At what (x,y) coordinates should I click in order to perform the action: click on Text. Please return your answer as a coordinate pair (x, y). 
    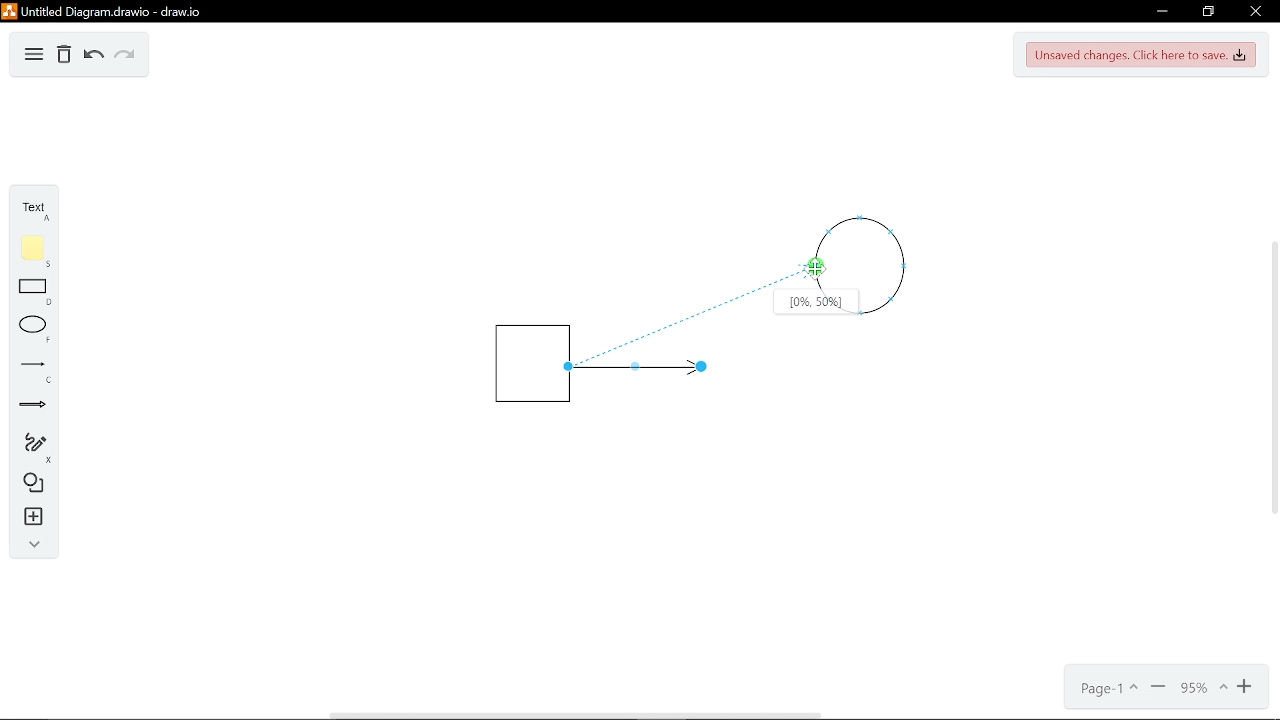
    Looking at the image, I should click on (26, 206).